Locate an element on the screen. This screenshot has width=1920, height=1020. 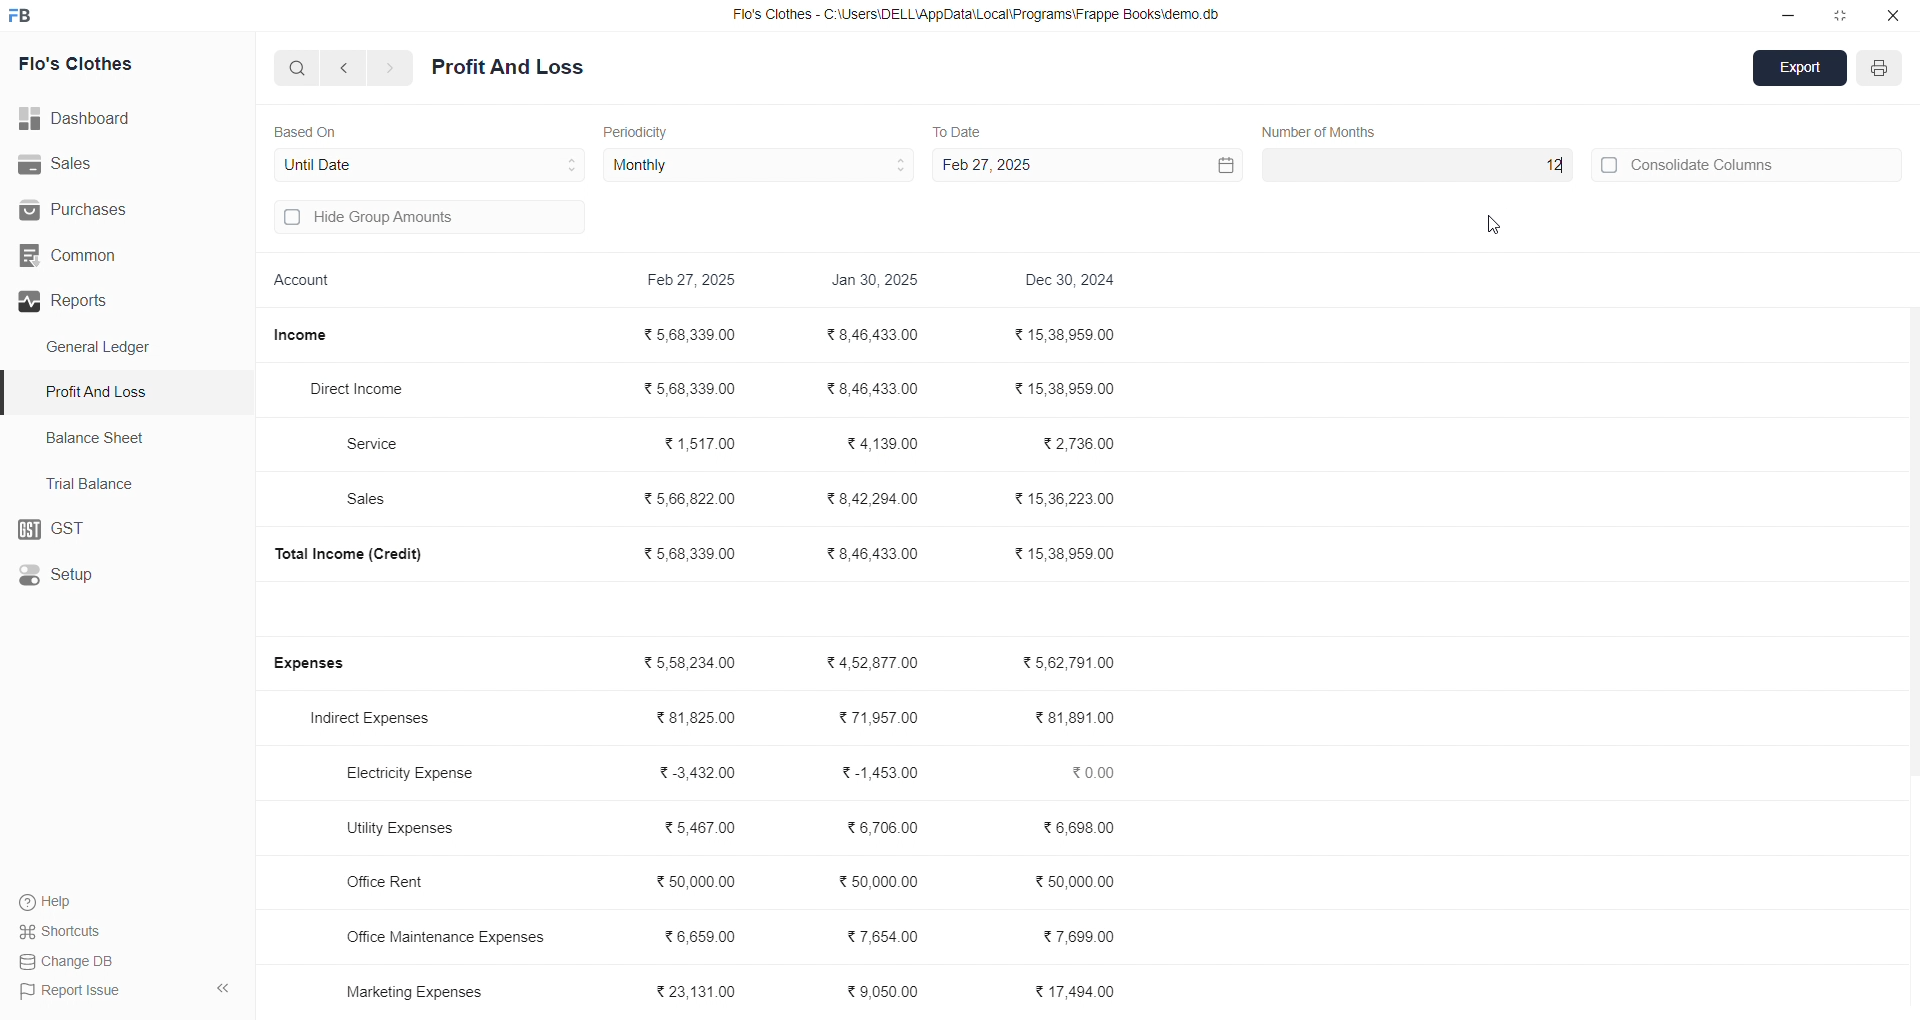
₹15,36,223.00 is located at coordinates (1064, 496).